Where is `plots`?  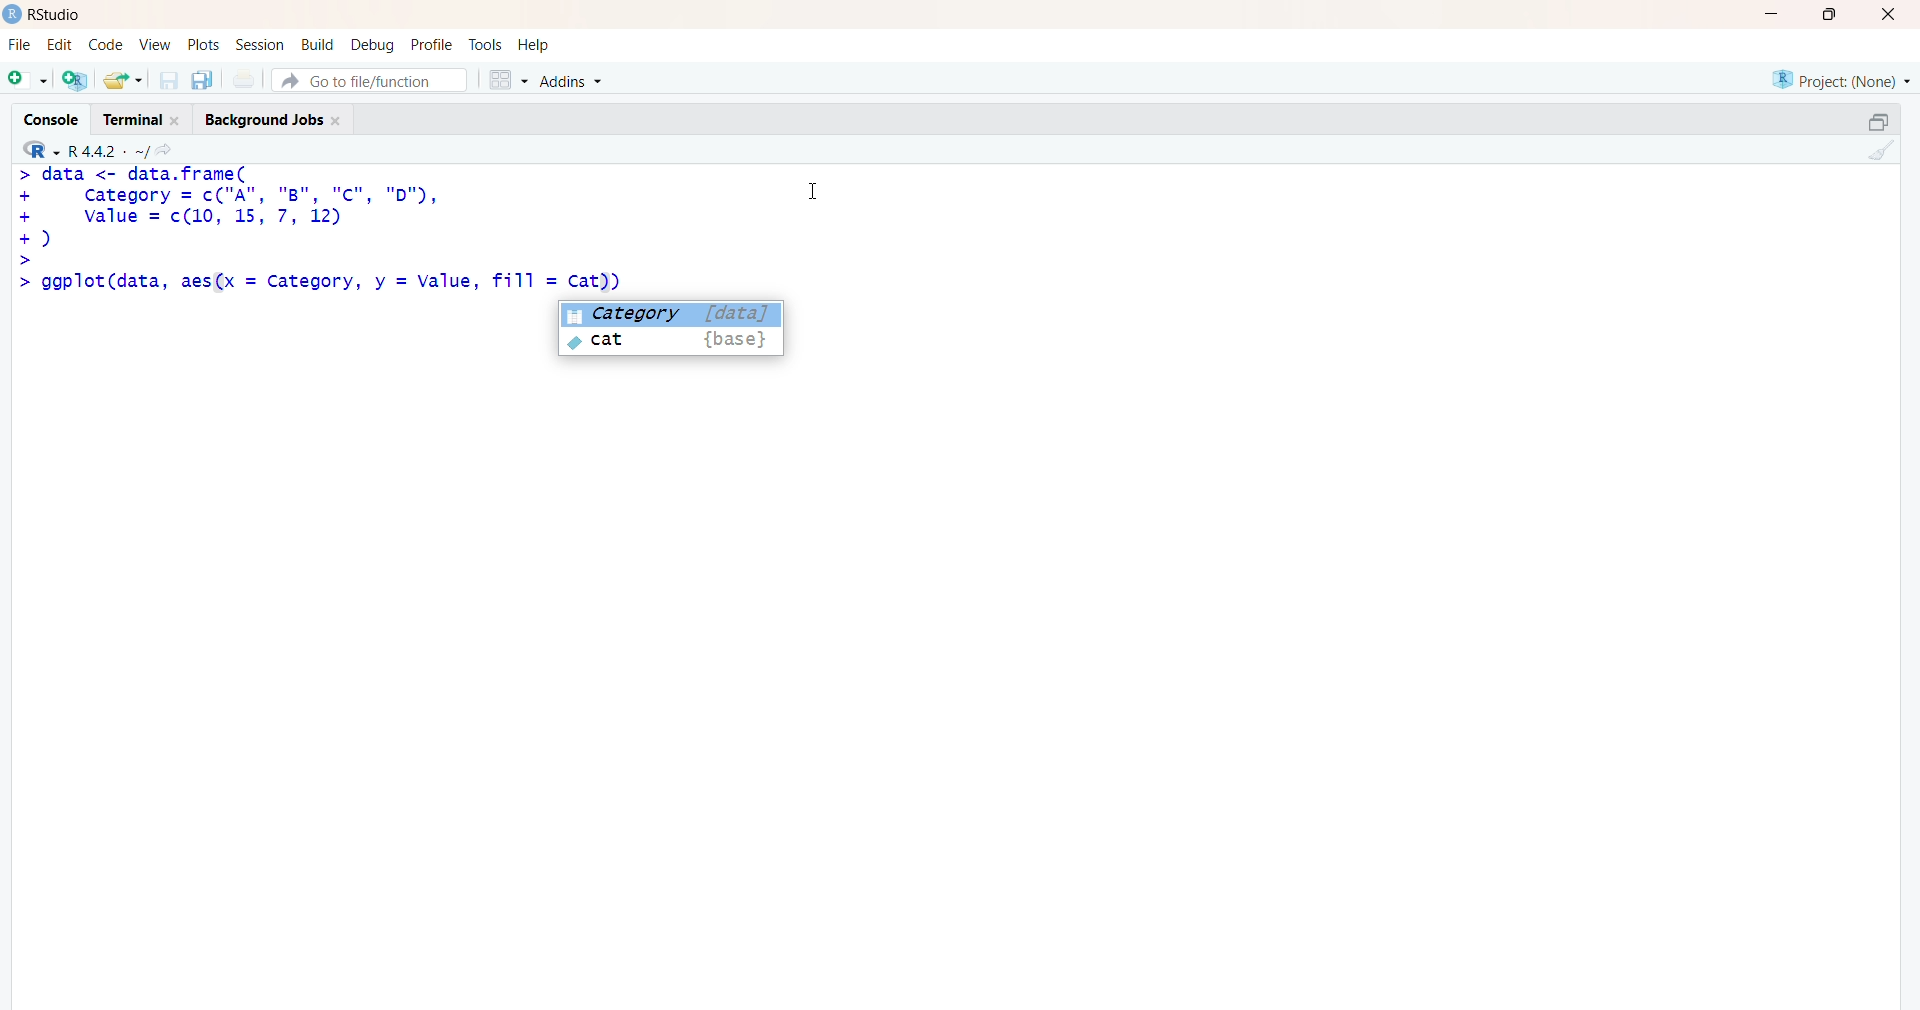
plots is located at coordinates (206, 45).